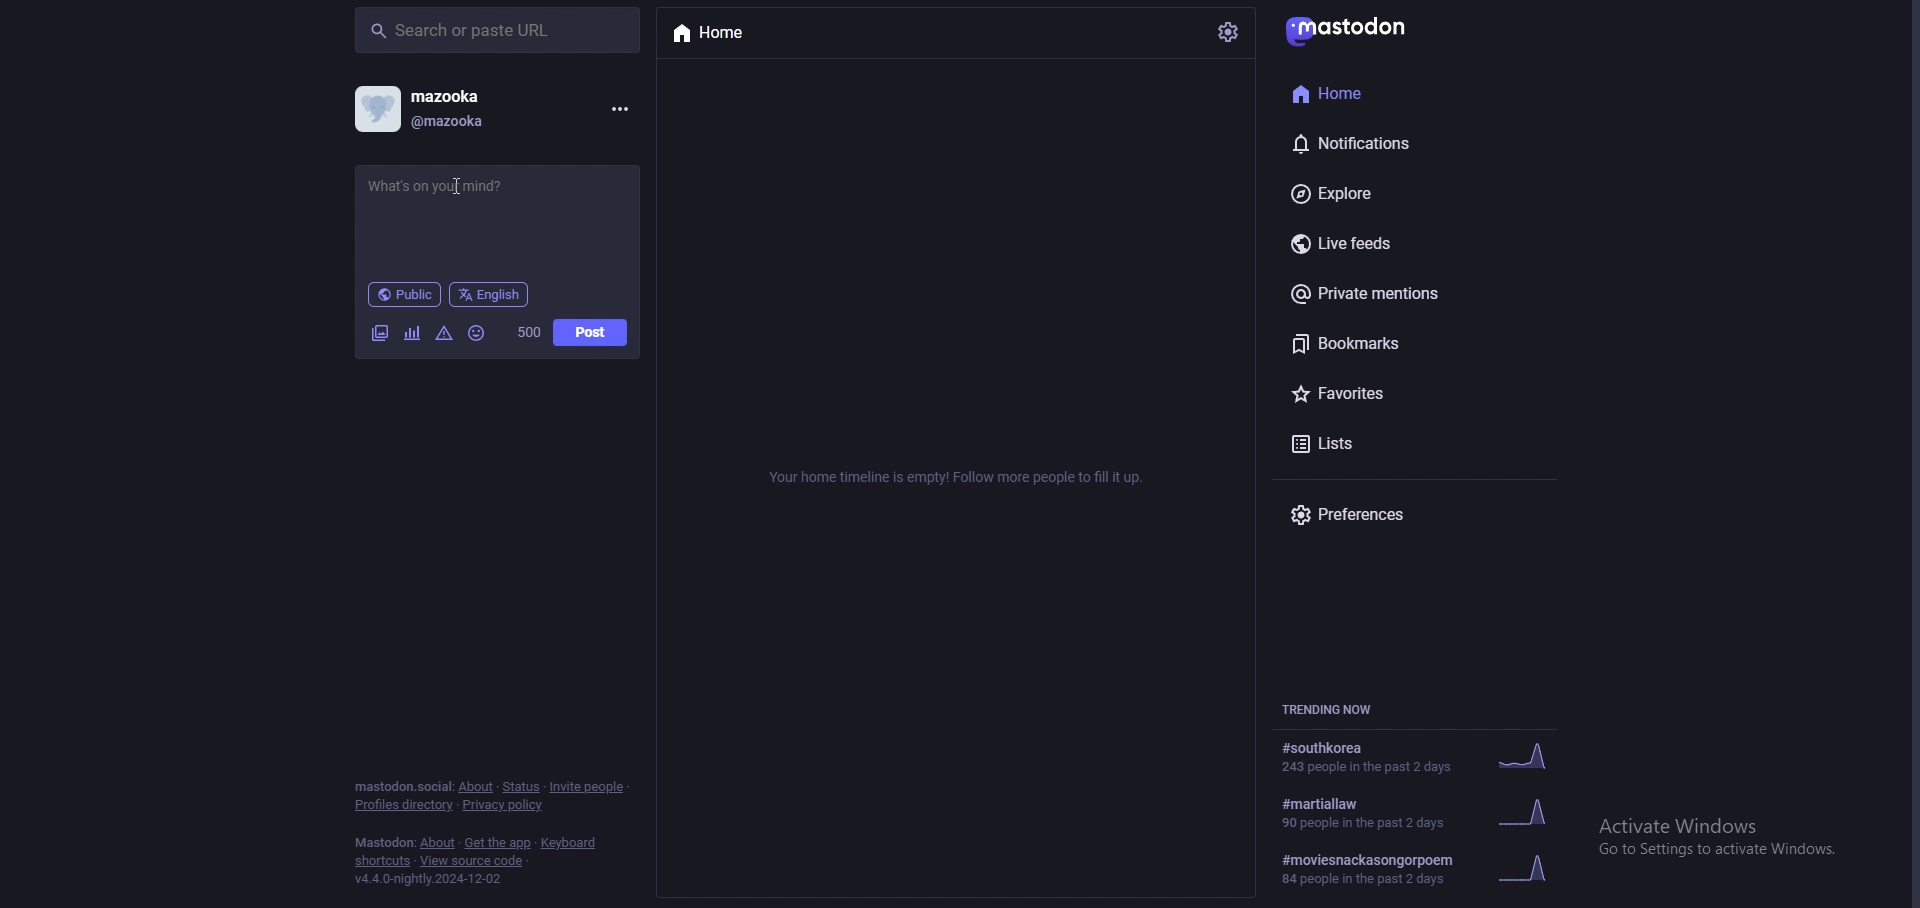 The width and height of the screenshot is (1920, 908). What do you see at coordinates (1333, 708) in the screenshot?
I see `trending now` at bounding box center [1333, 708].